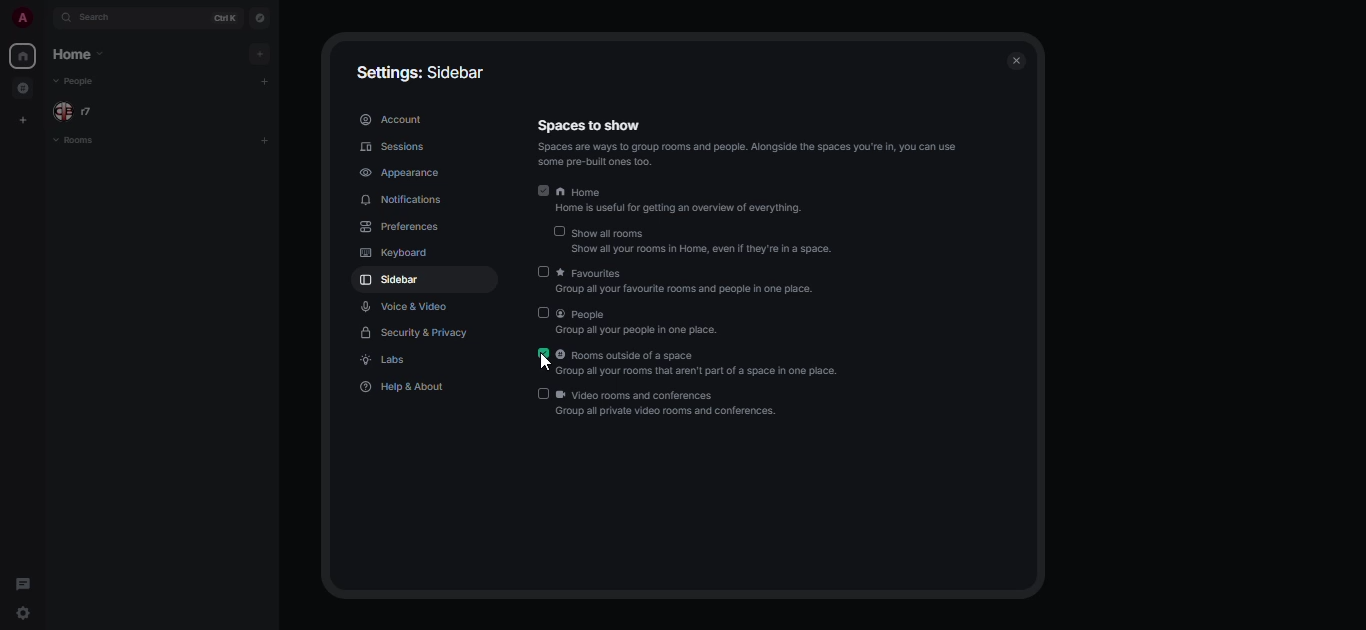  Describe the element at coordinates (589, 125) in the screenshot. I see `spaces to show` at that location.